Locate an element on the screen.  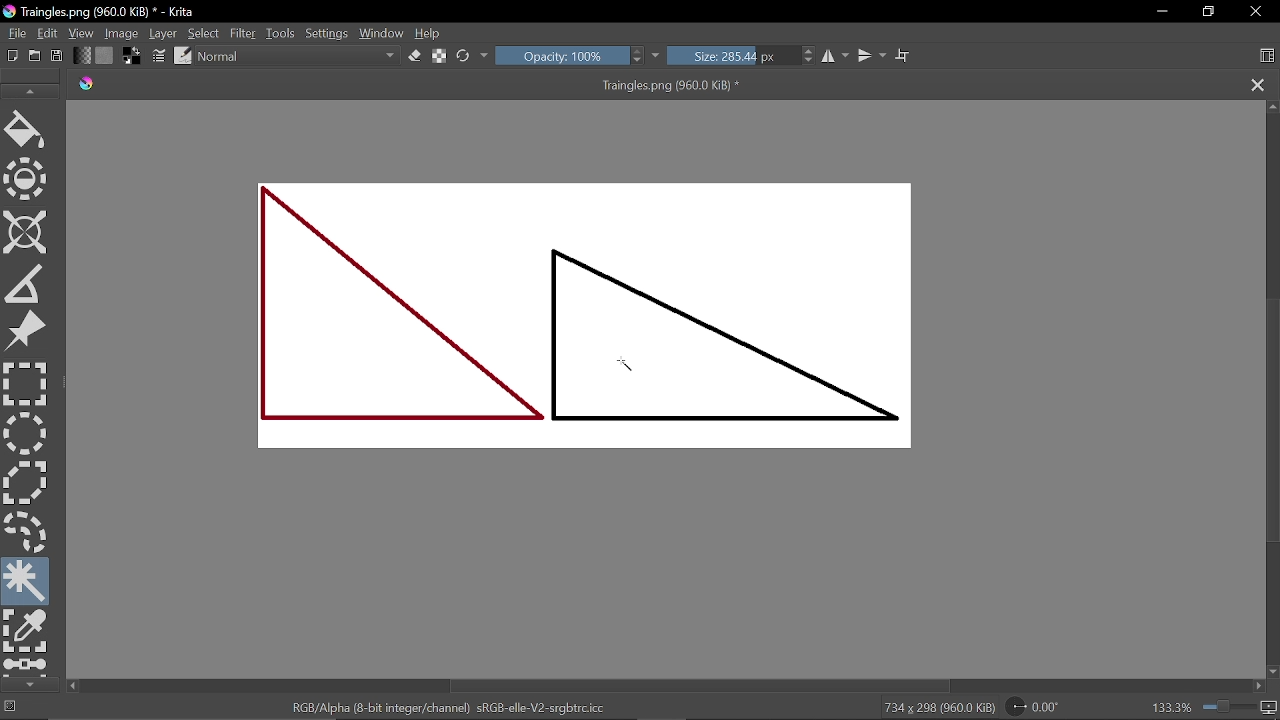
Create new document is located at coordinates (13, 56).